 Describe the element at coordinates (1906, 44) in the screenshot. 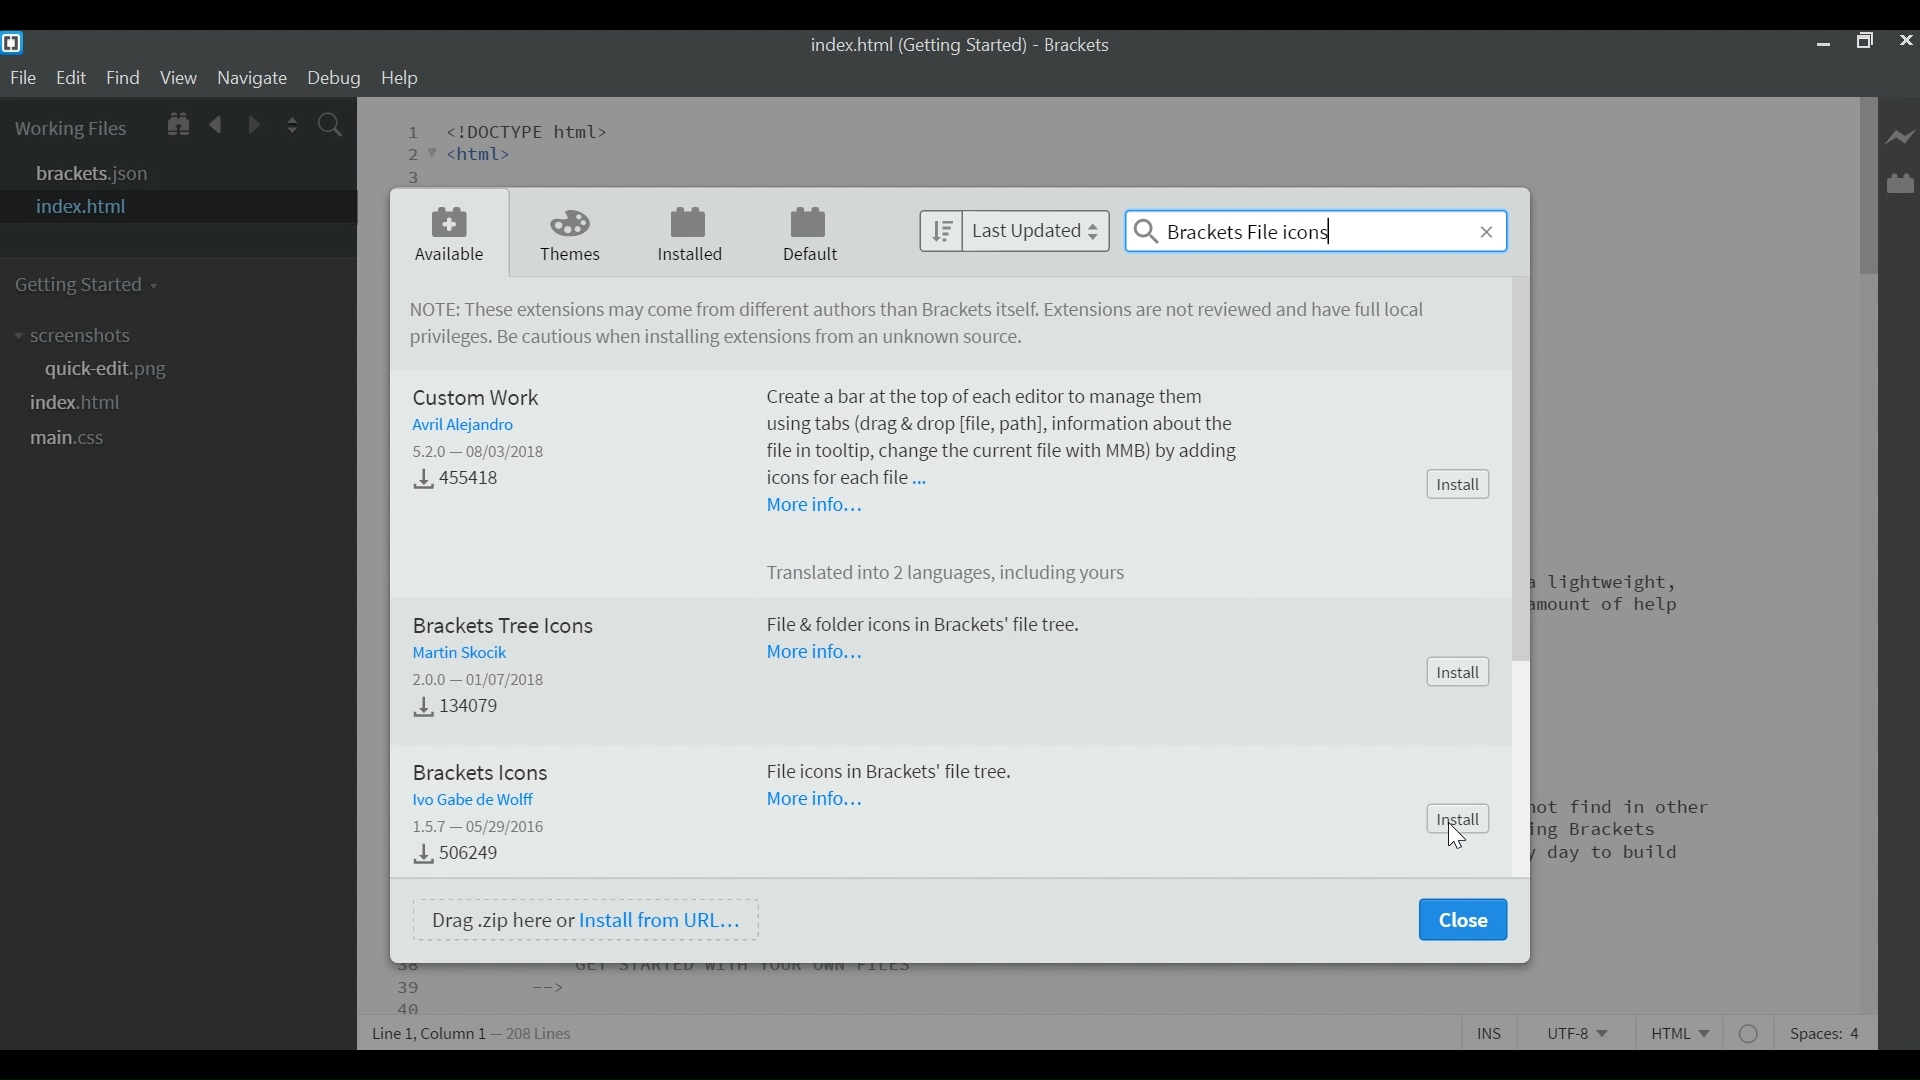

I see `Close` at that location.